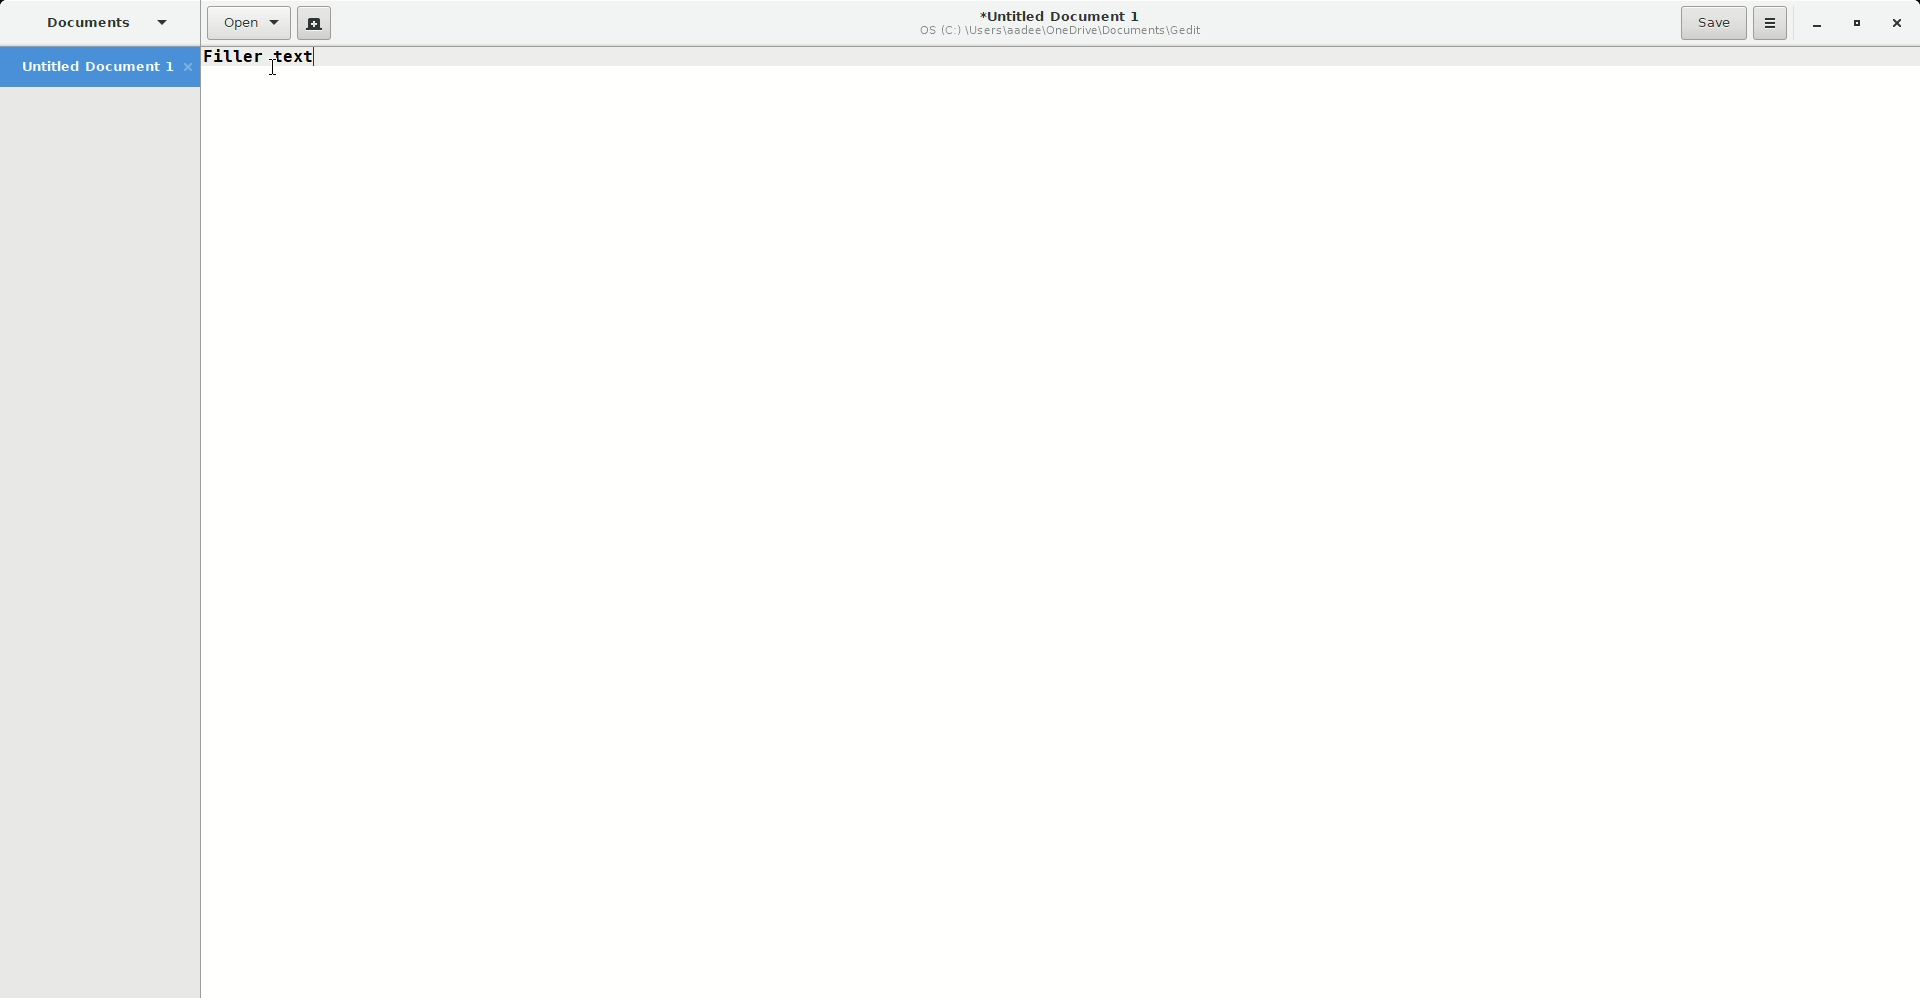 The height and width of the screenshot is (998, 1920). Describe the element at coordinates (274, 68) in the screenshot. I see `Cursor` at that location.